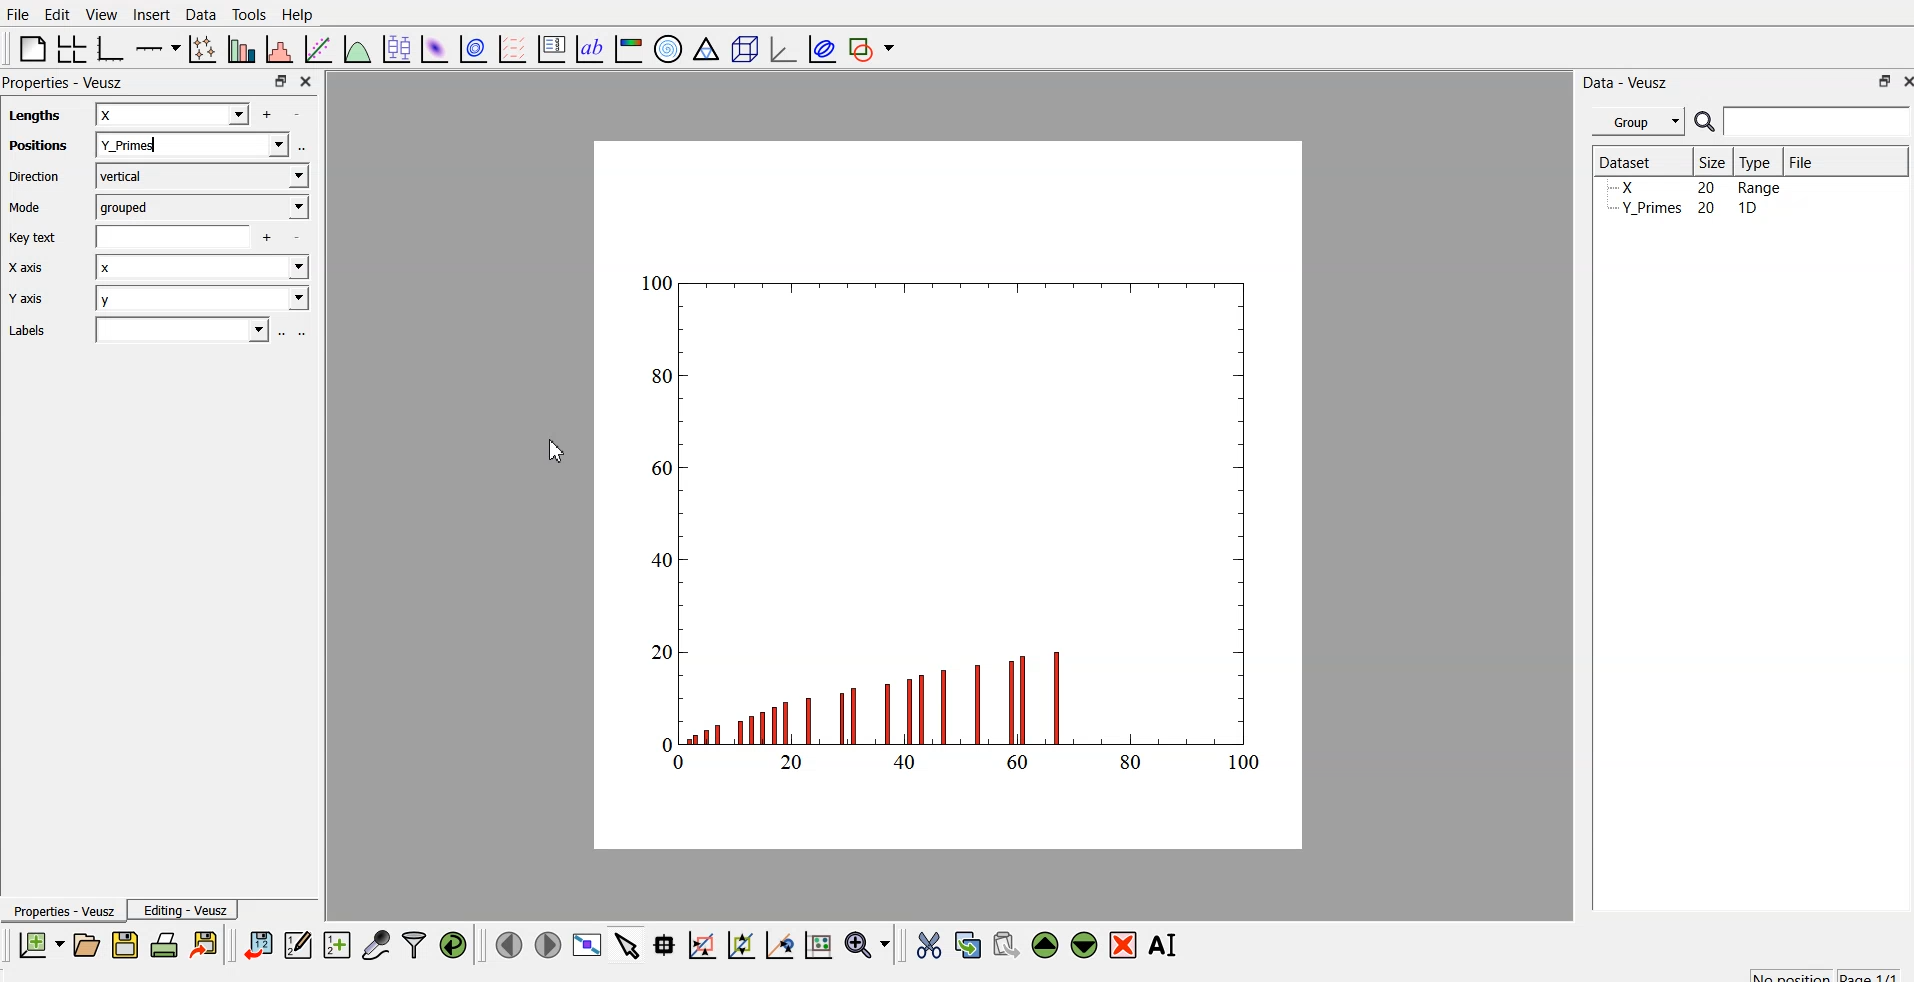 This screenshot has width=1914, height=982. Describe the element at coordinates (823, 47) in the screenshot. I see `plot covariance ellipses` at that location.